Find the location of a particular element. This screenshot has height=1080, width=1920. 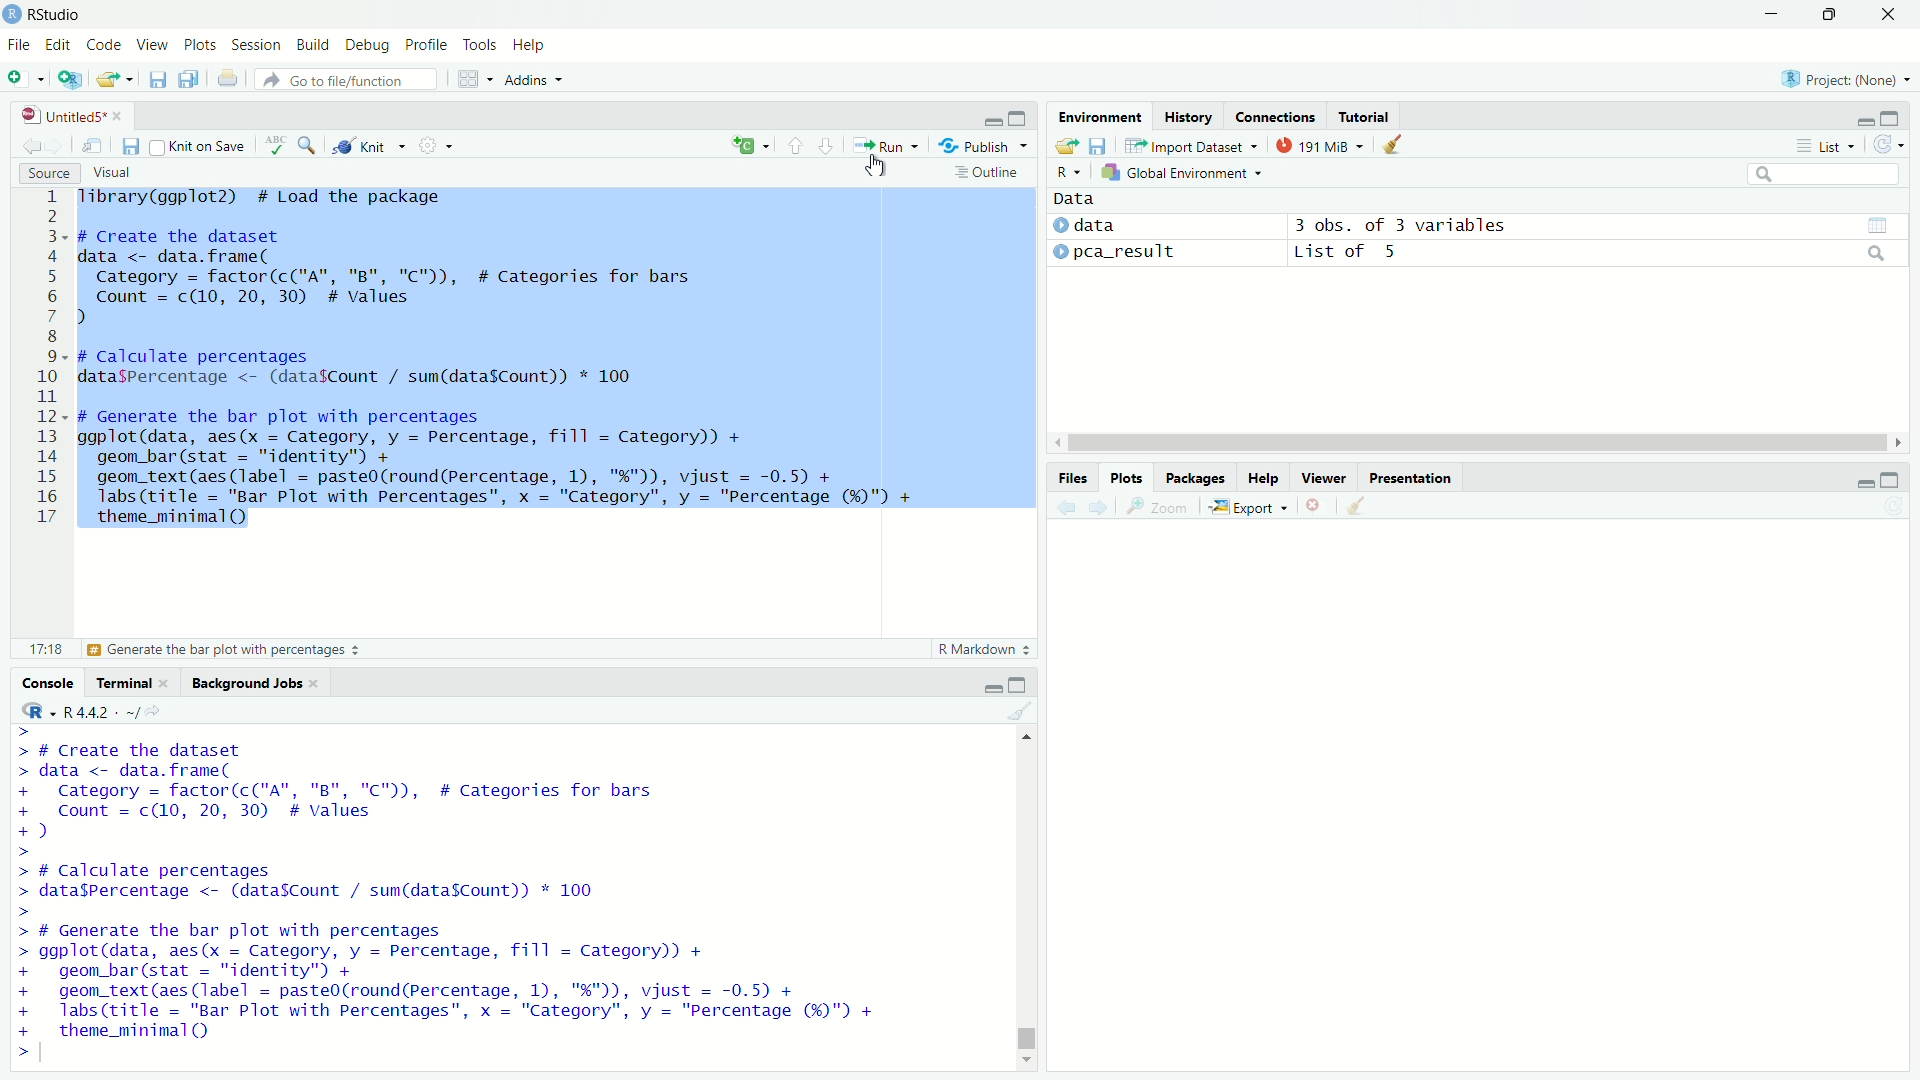

print selected file is located at coordinates (228, 78).